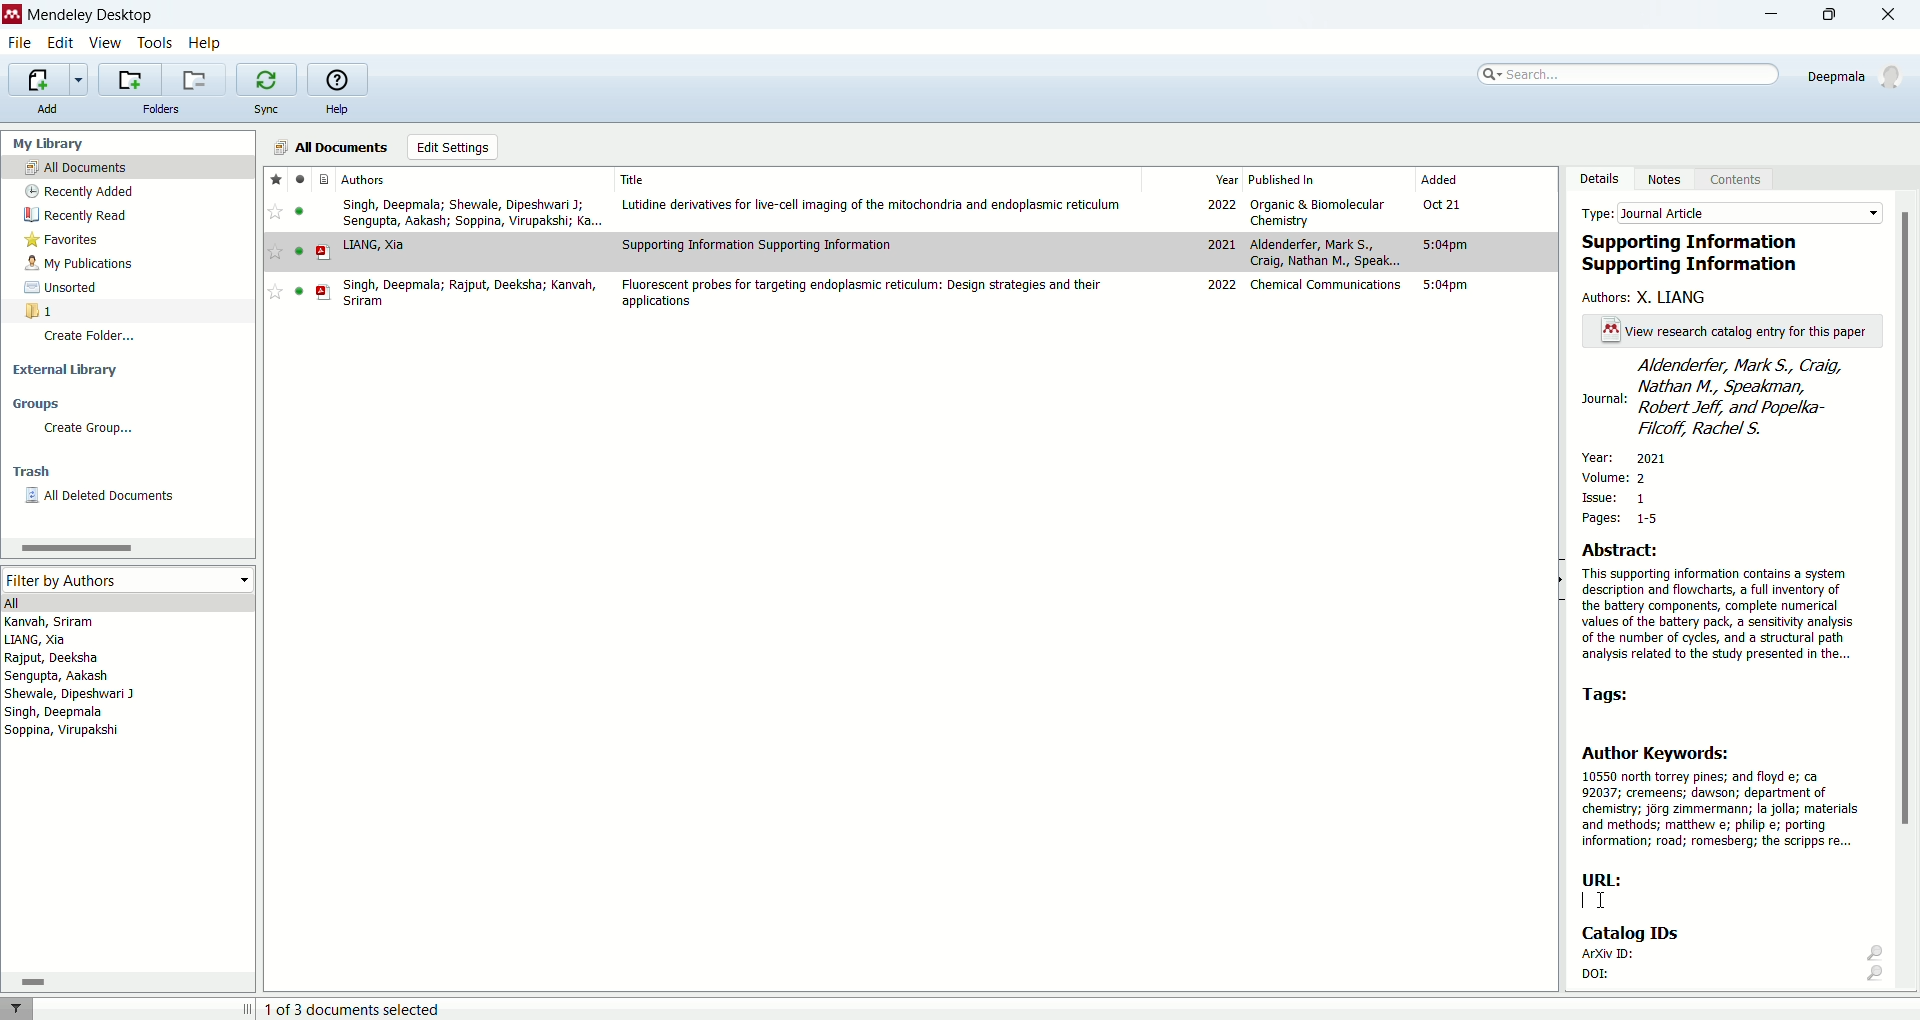  Describe the element at coordinates (1326, 252) in the screenshot. I see `Aldenderfer, Mark S.,
Craig, Nathan M., Speak...` at that location.